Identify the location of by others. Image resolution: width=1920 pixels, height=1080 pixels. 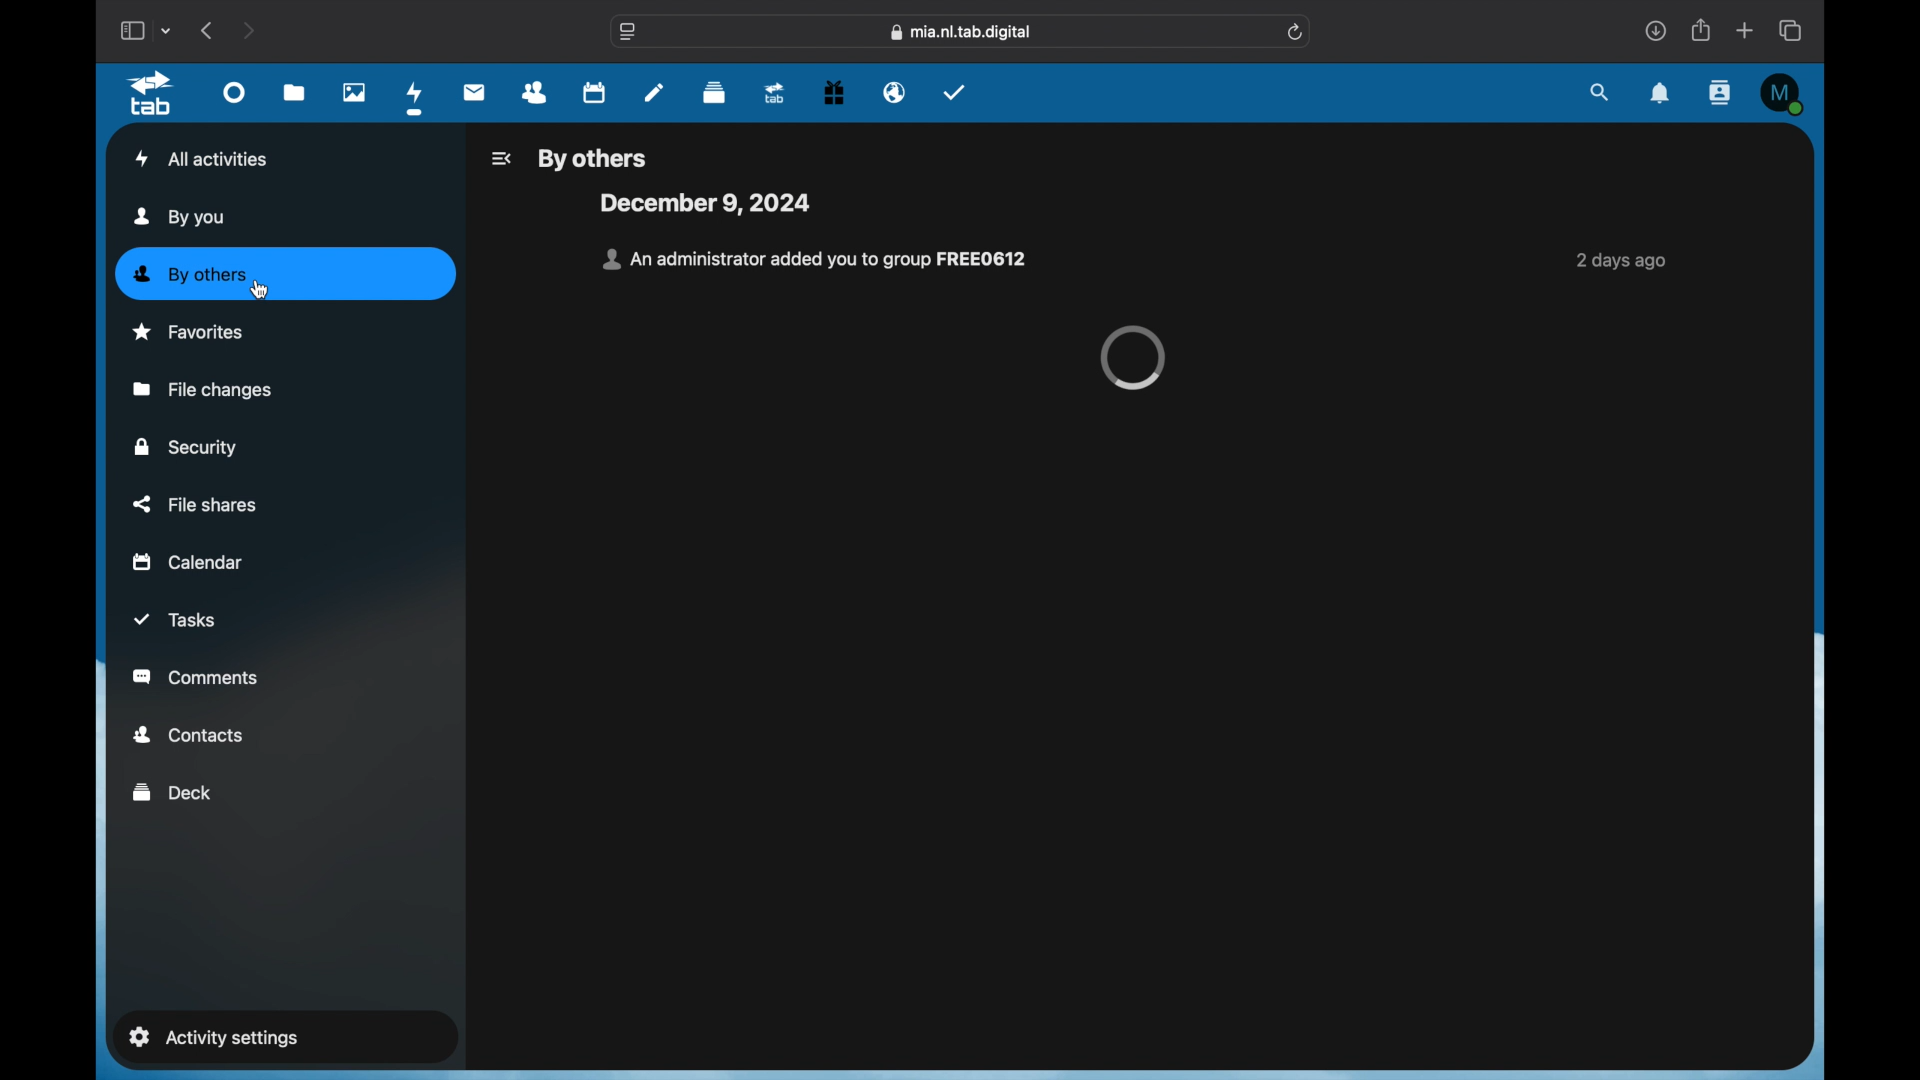
(593, 158).